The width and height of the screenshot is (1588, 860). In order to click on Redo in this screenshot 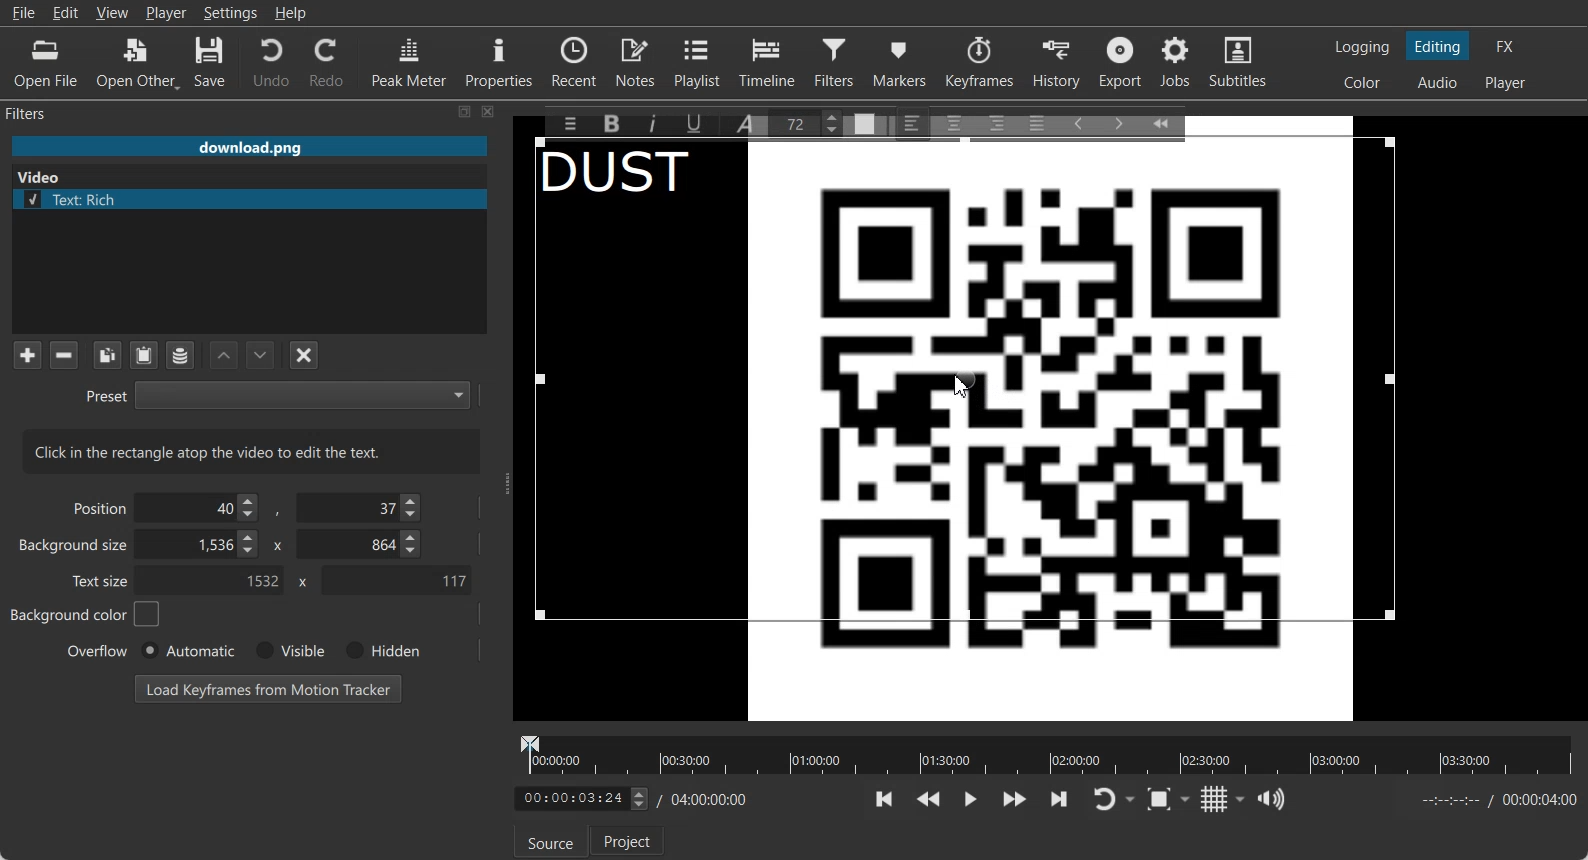, I will do `click(328, 62)`.